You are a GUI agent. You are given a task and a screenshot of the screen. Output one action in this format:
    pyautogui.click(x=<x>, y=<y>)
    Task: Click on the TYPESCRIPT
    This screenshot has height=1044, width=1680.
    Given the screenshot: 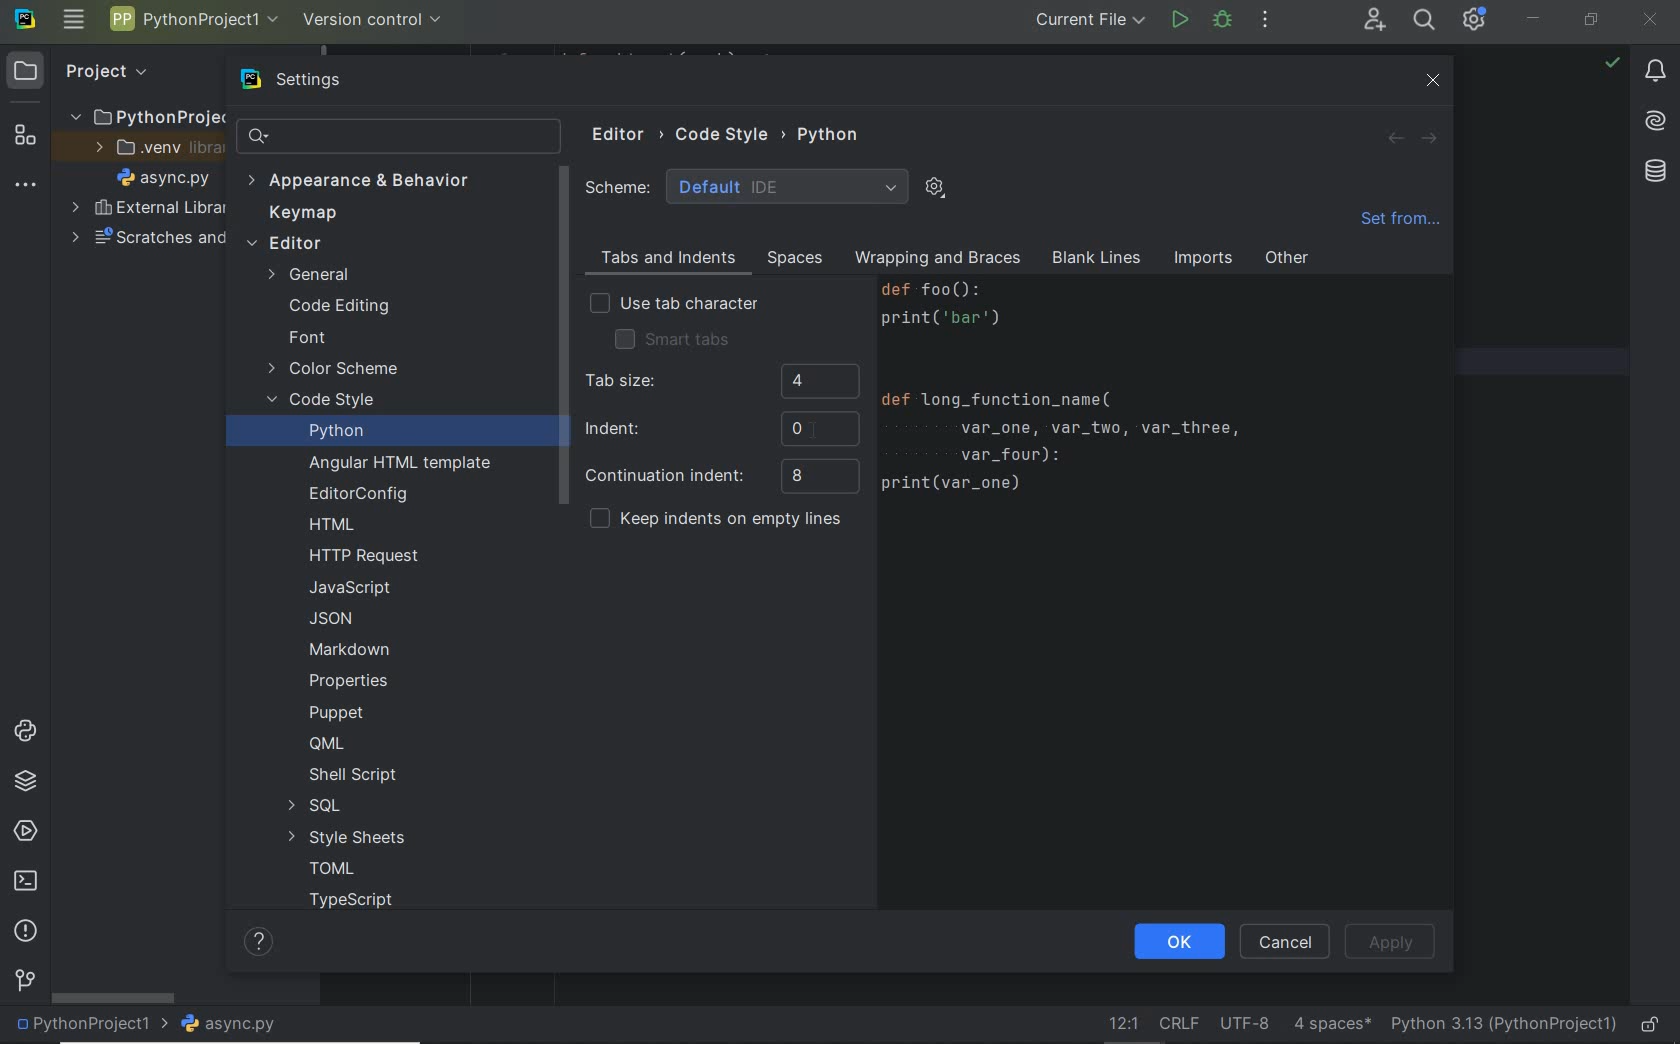 What is the action you would take?
    pyautogui.click(x=358, y=903)
    